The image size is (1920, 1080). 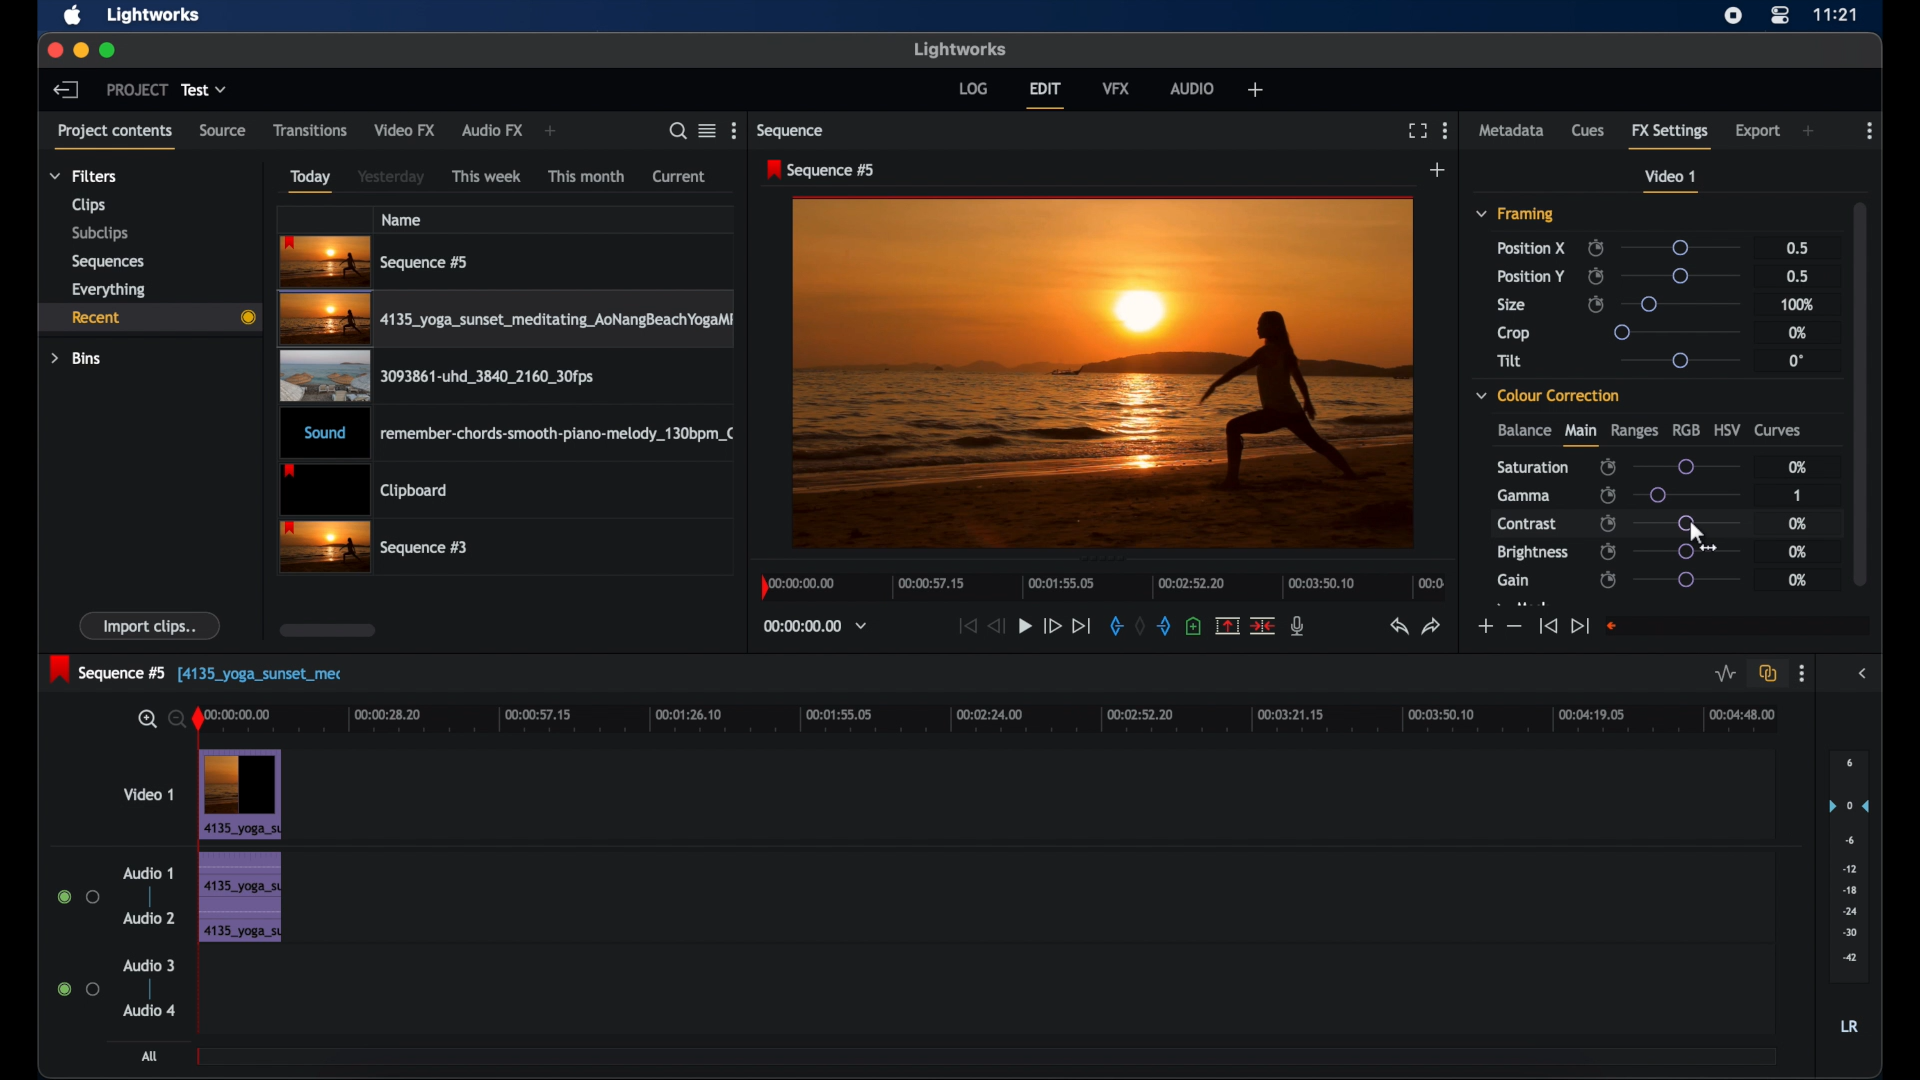 What do you see at coordinates (1608, 468) in the screenshot?
I see `enable/disable keyframes` at bounding box center [1608, 468].